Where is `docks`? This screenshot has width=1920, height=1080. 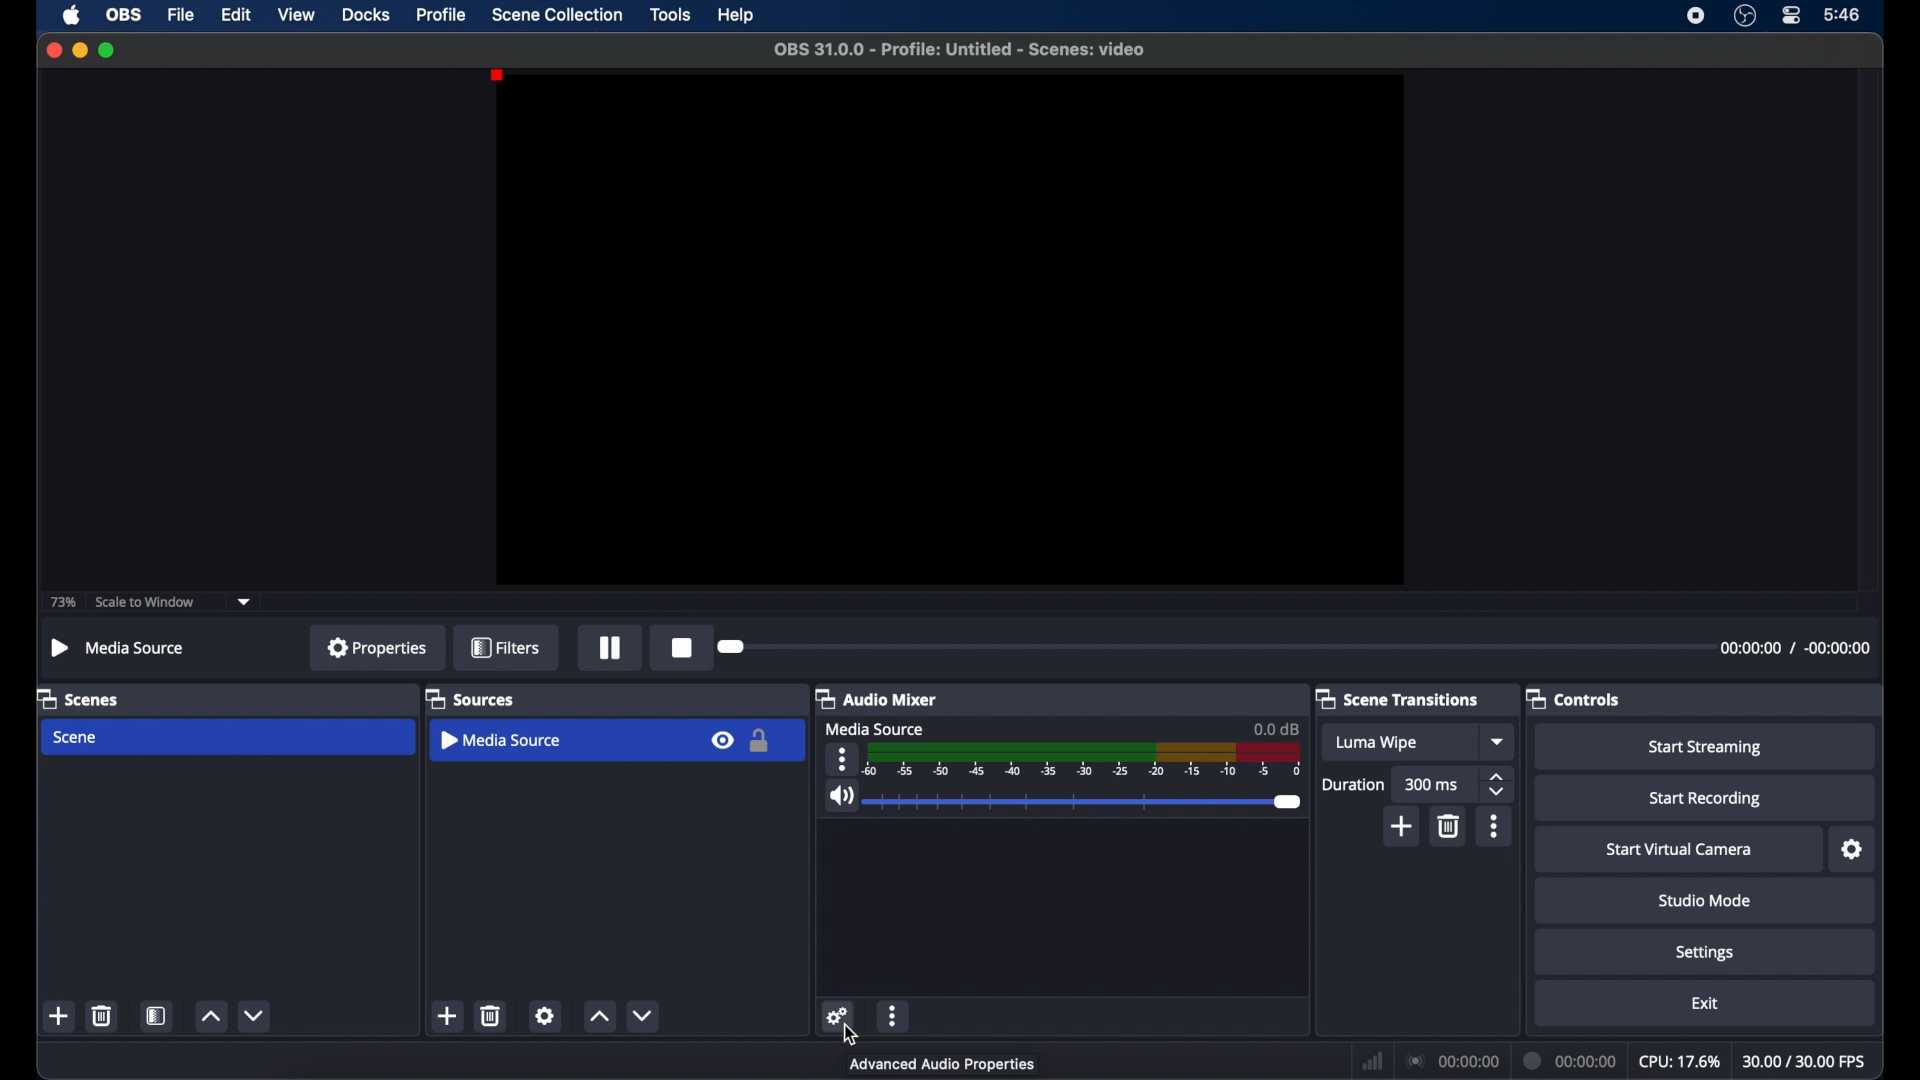 docks is located at coordinates (367, 14).